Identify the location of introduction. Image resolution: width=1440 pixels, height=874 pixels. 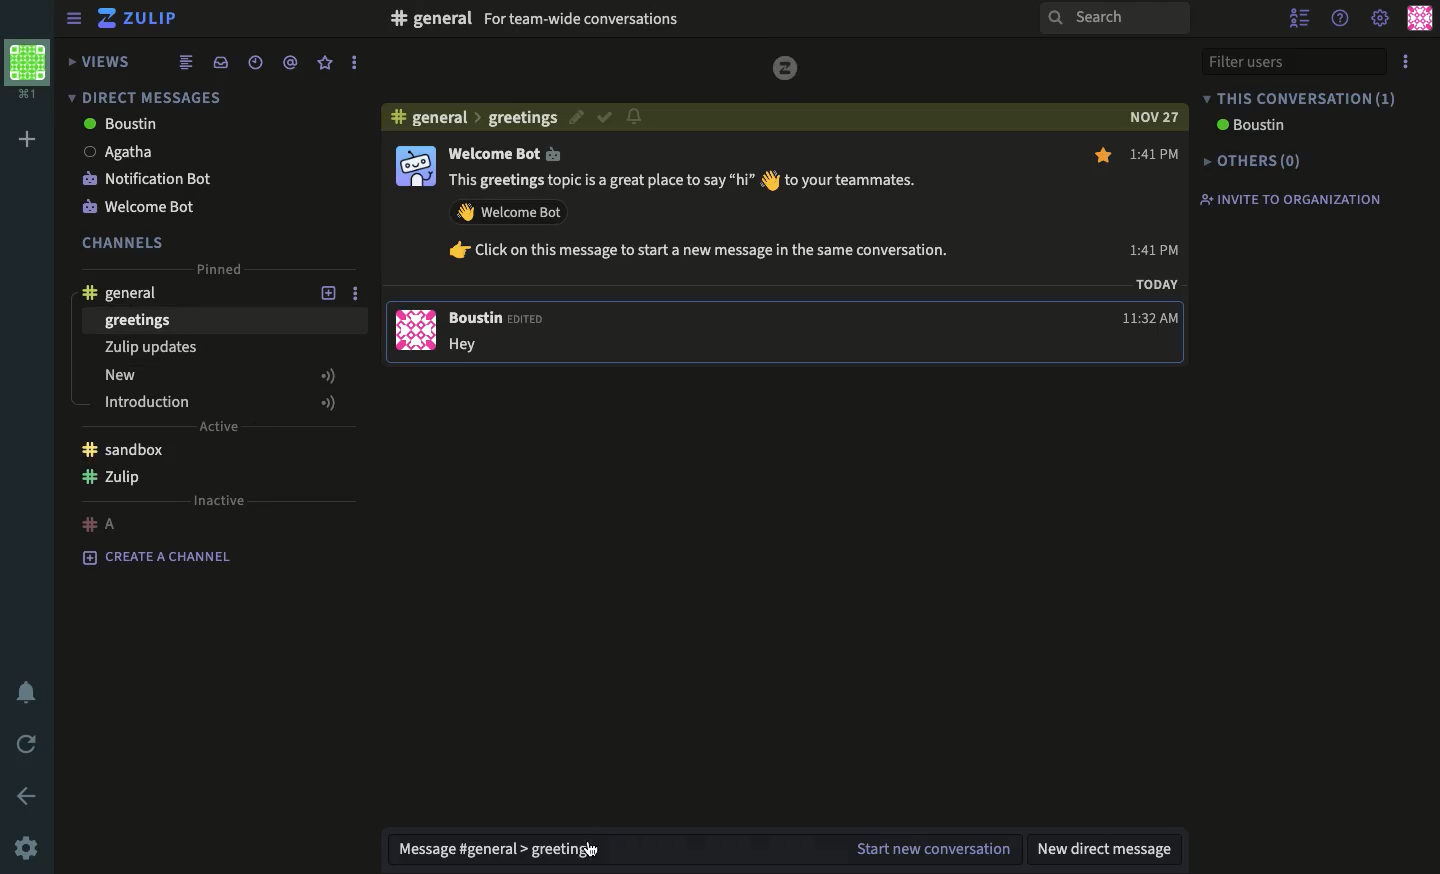
(222, 402).